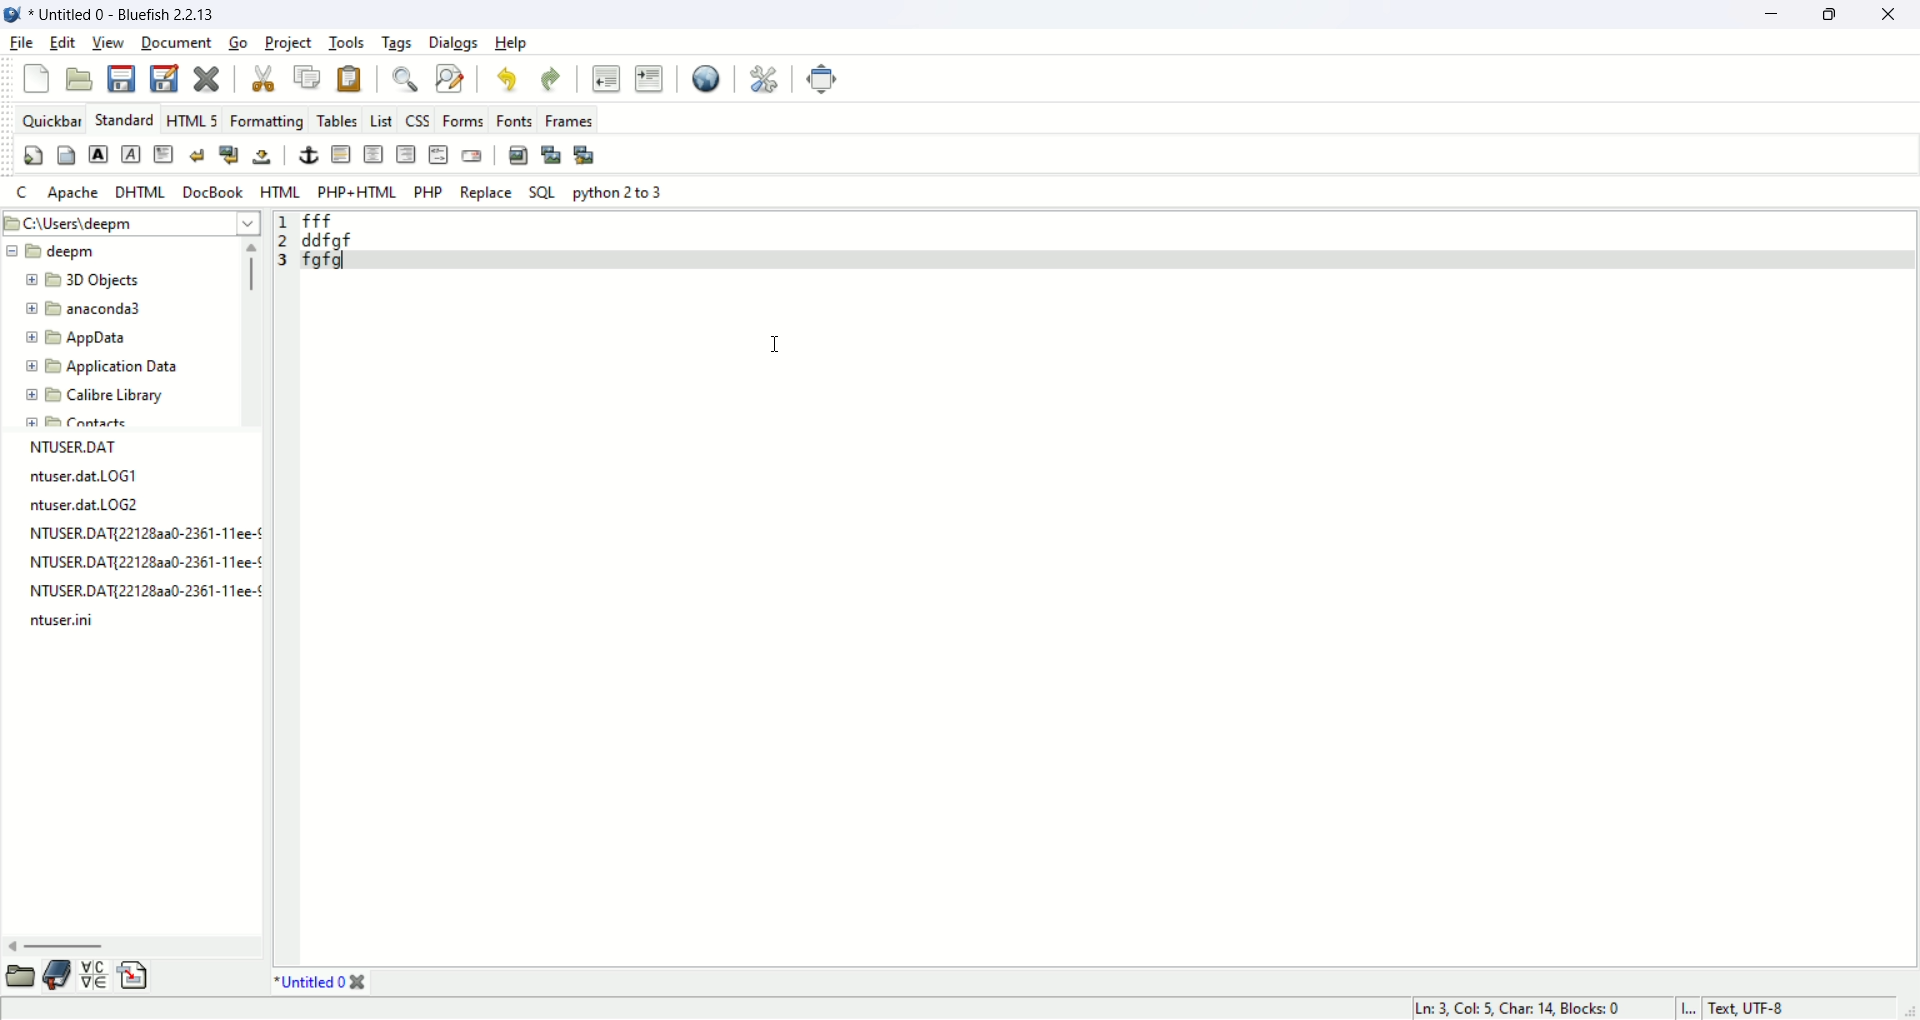 This screenshot has height=1020, width=1920. What do you see at coordinates (69, 195) in the screenshot?
I see `apache` at bounding box center [69, 195].